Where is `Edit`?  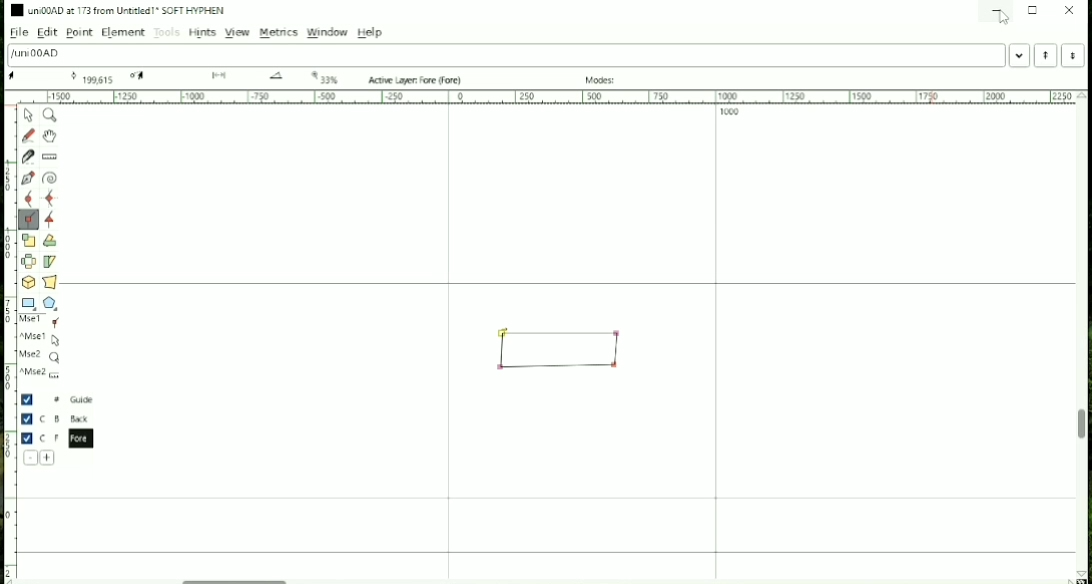
Edit is located at coordinates (49, 33).